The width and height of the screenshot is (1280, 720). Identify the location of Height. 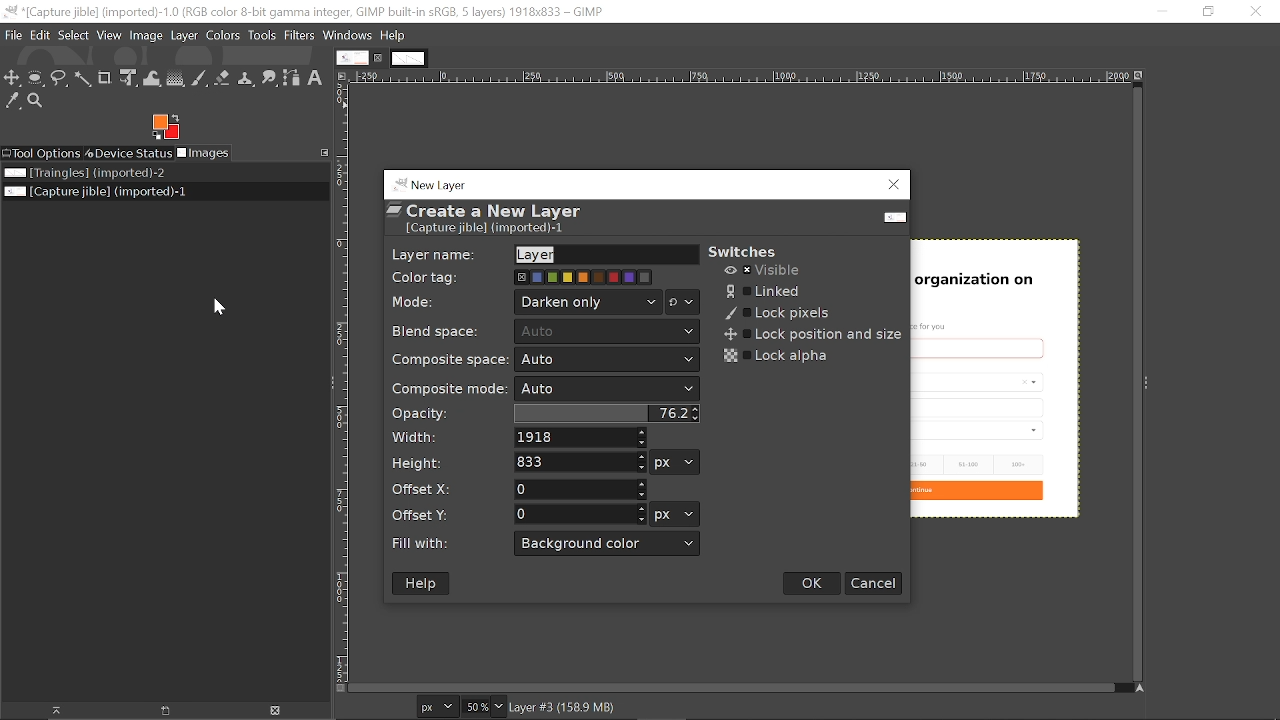
(579, 463).